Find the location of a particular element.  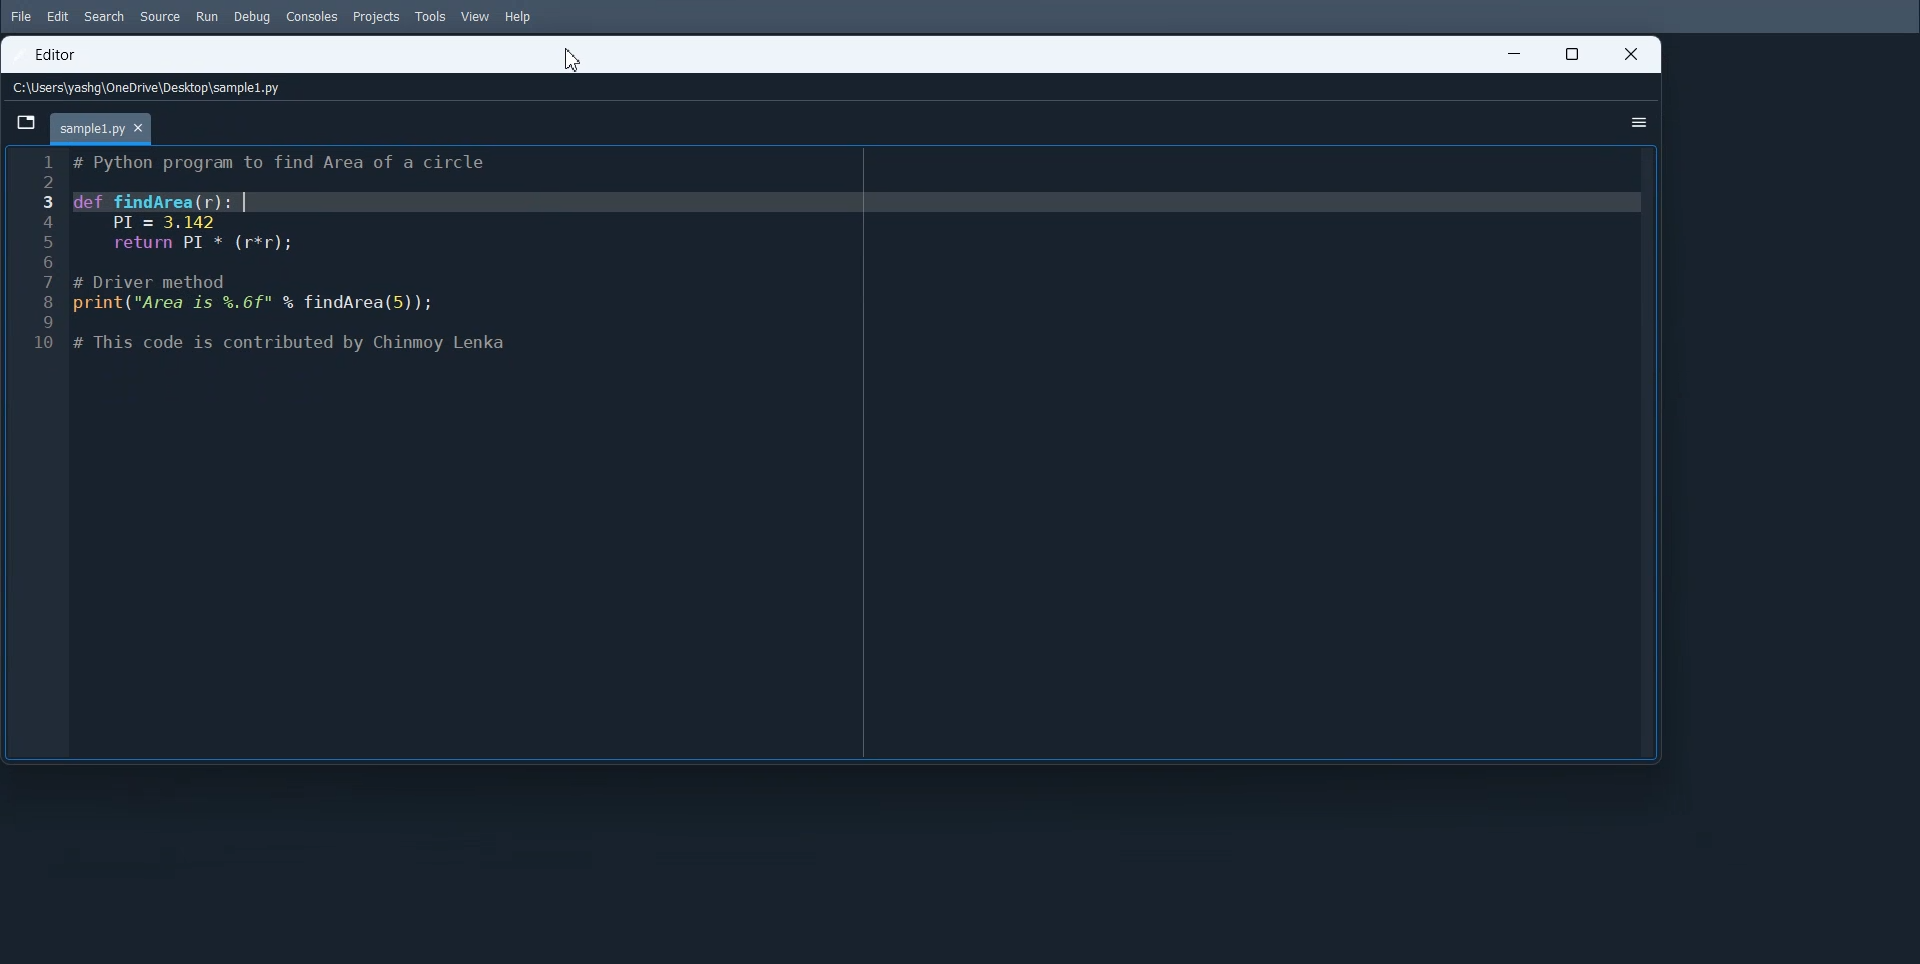

Maximize is located at coordinates (1574, 56).